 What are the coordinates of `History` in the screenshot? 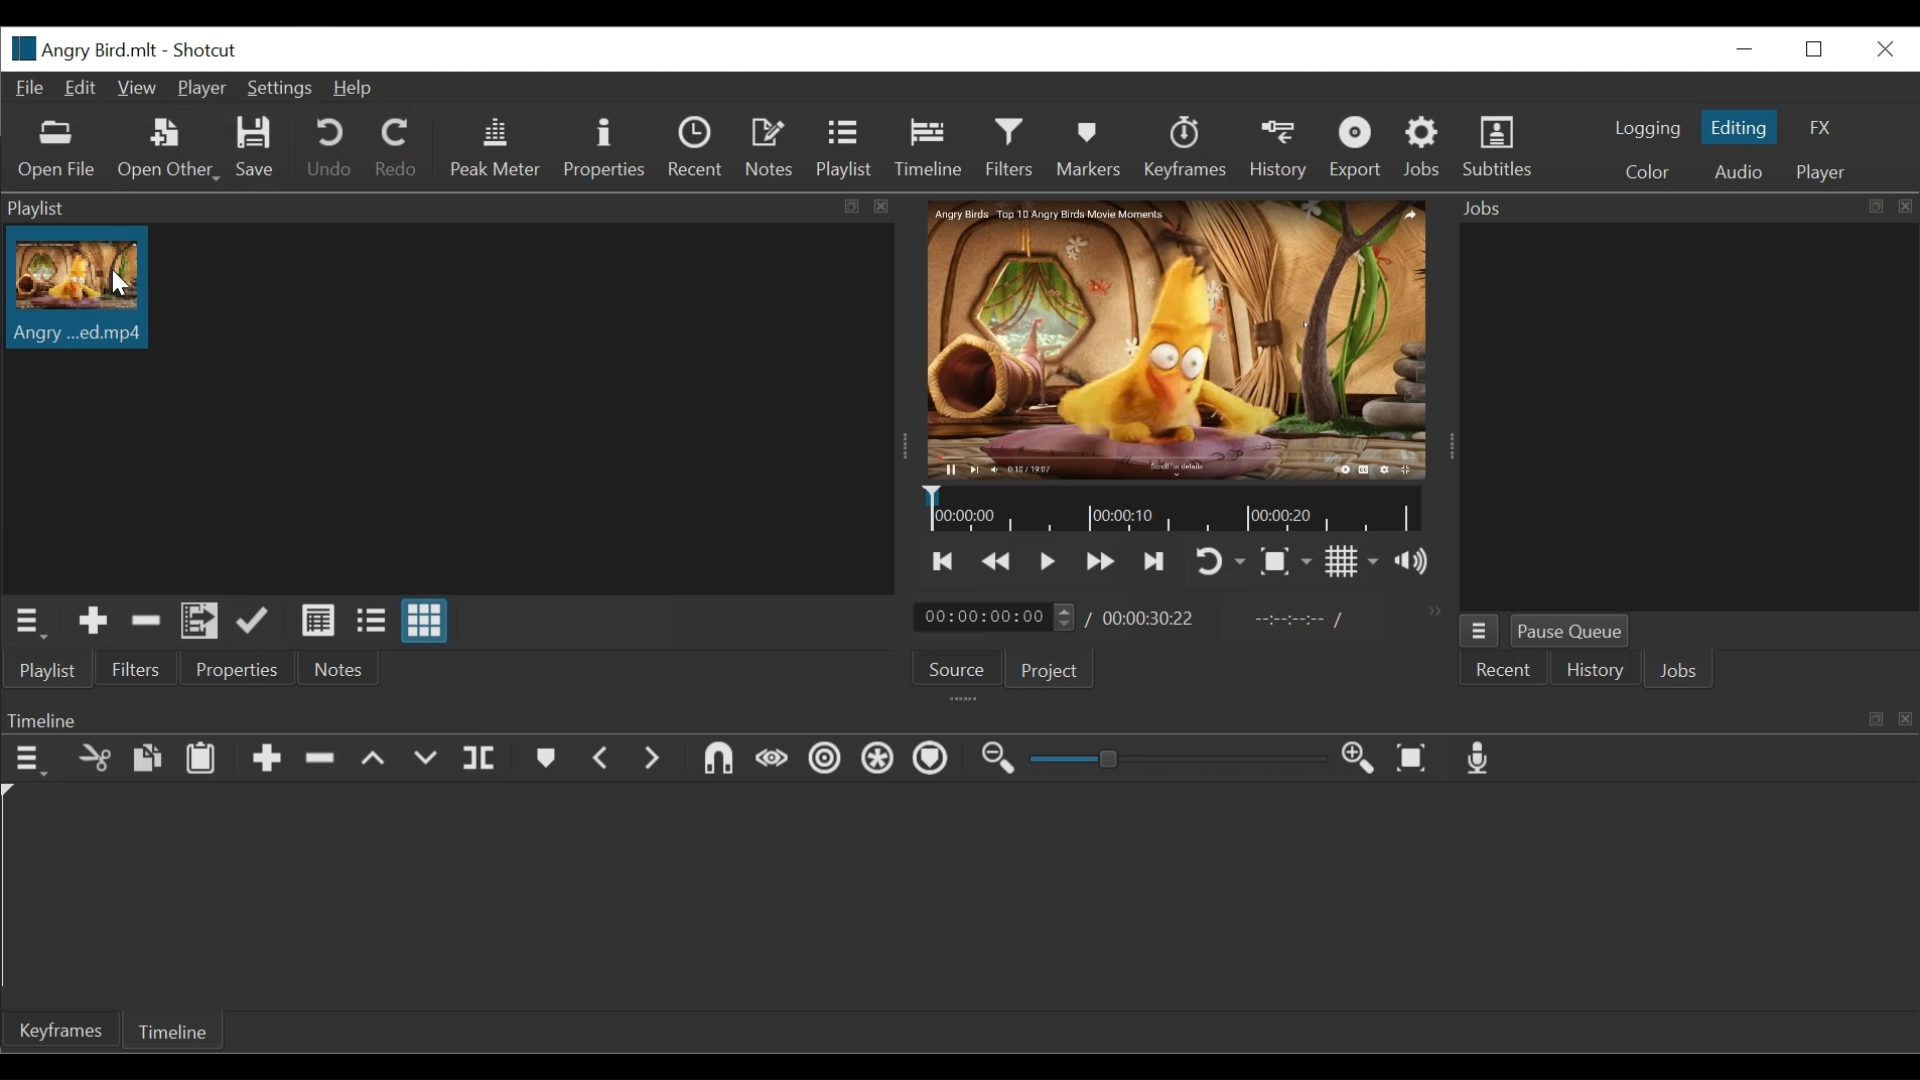 It's located at (1279, 149).